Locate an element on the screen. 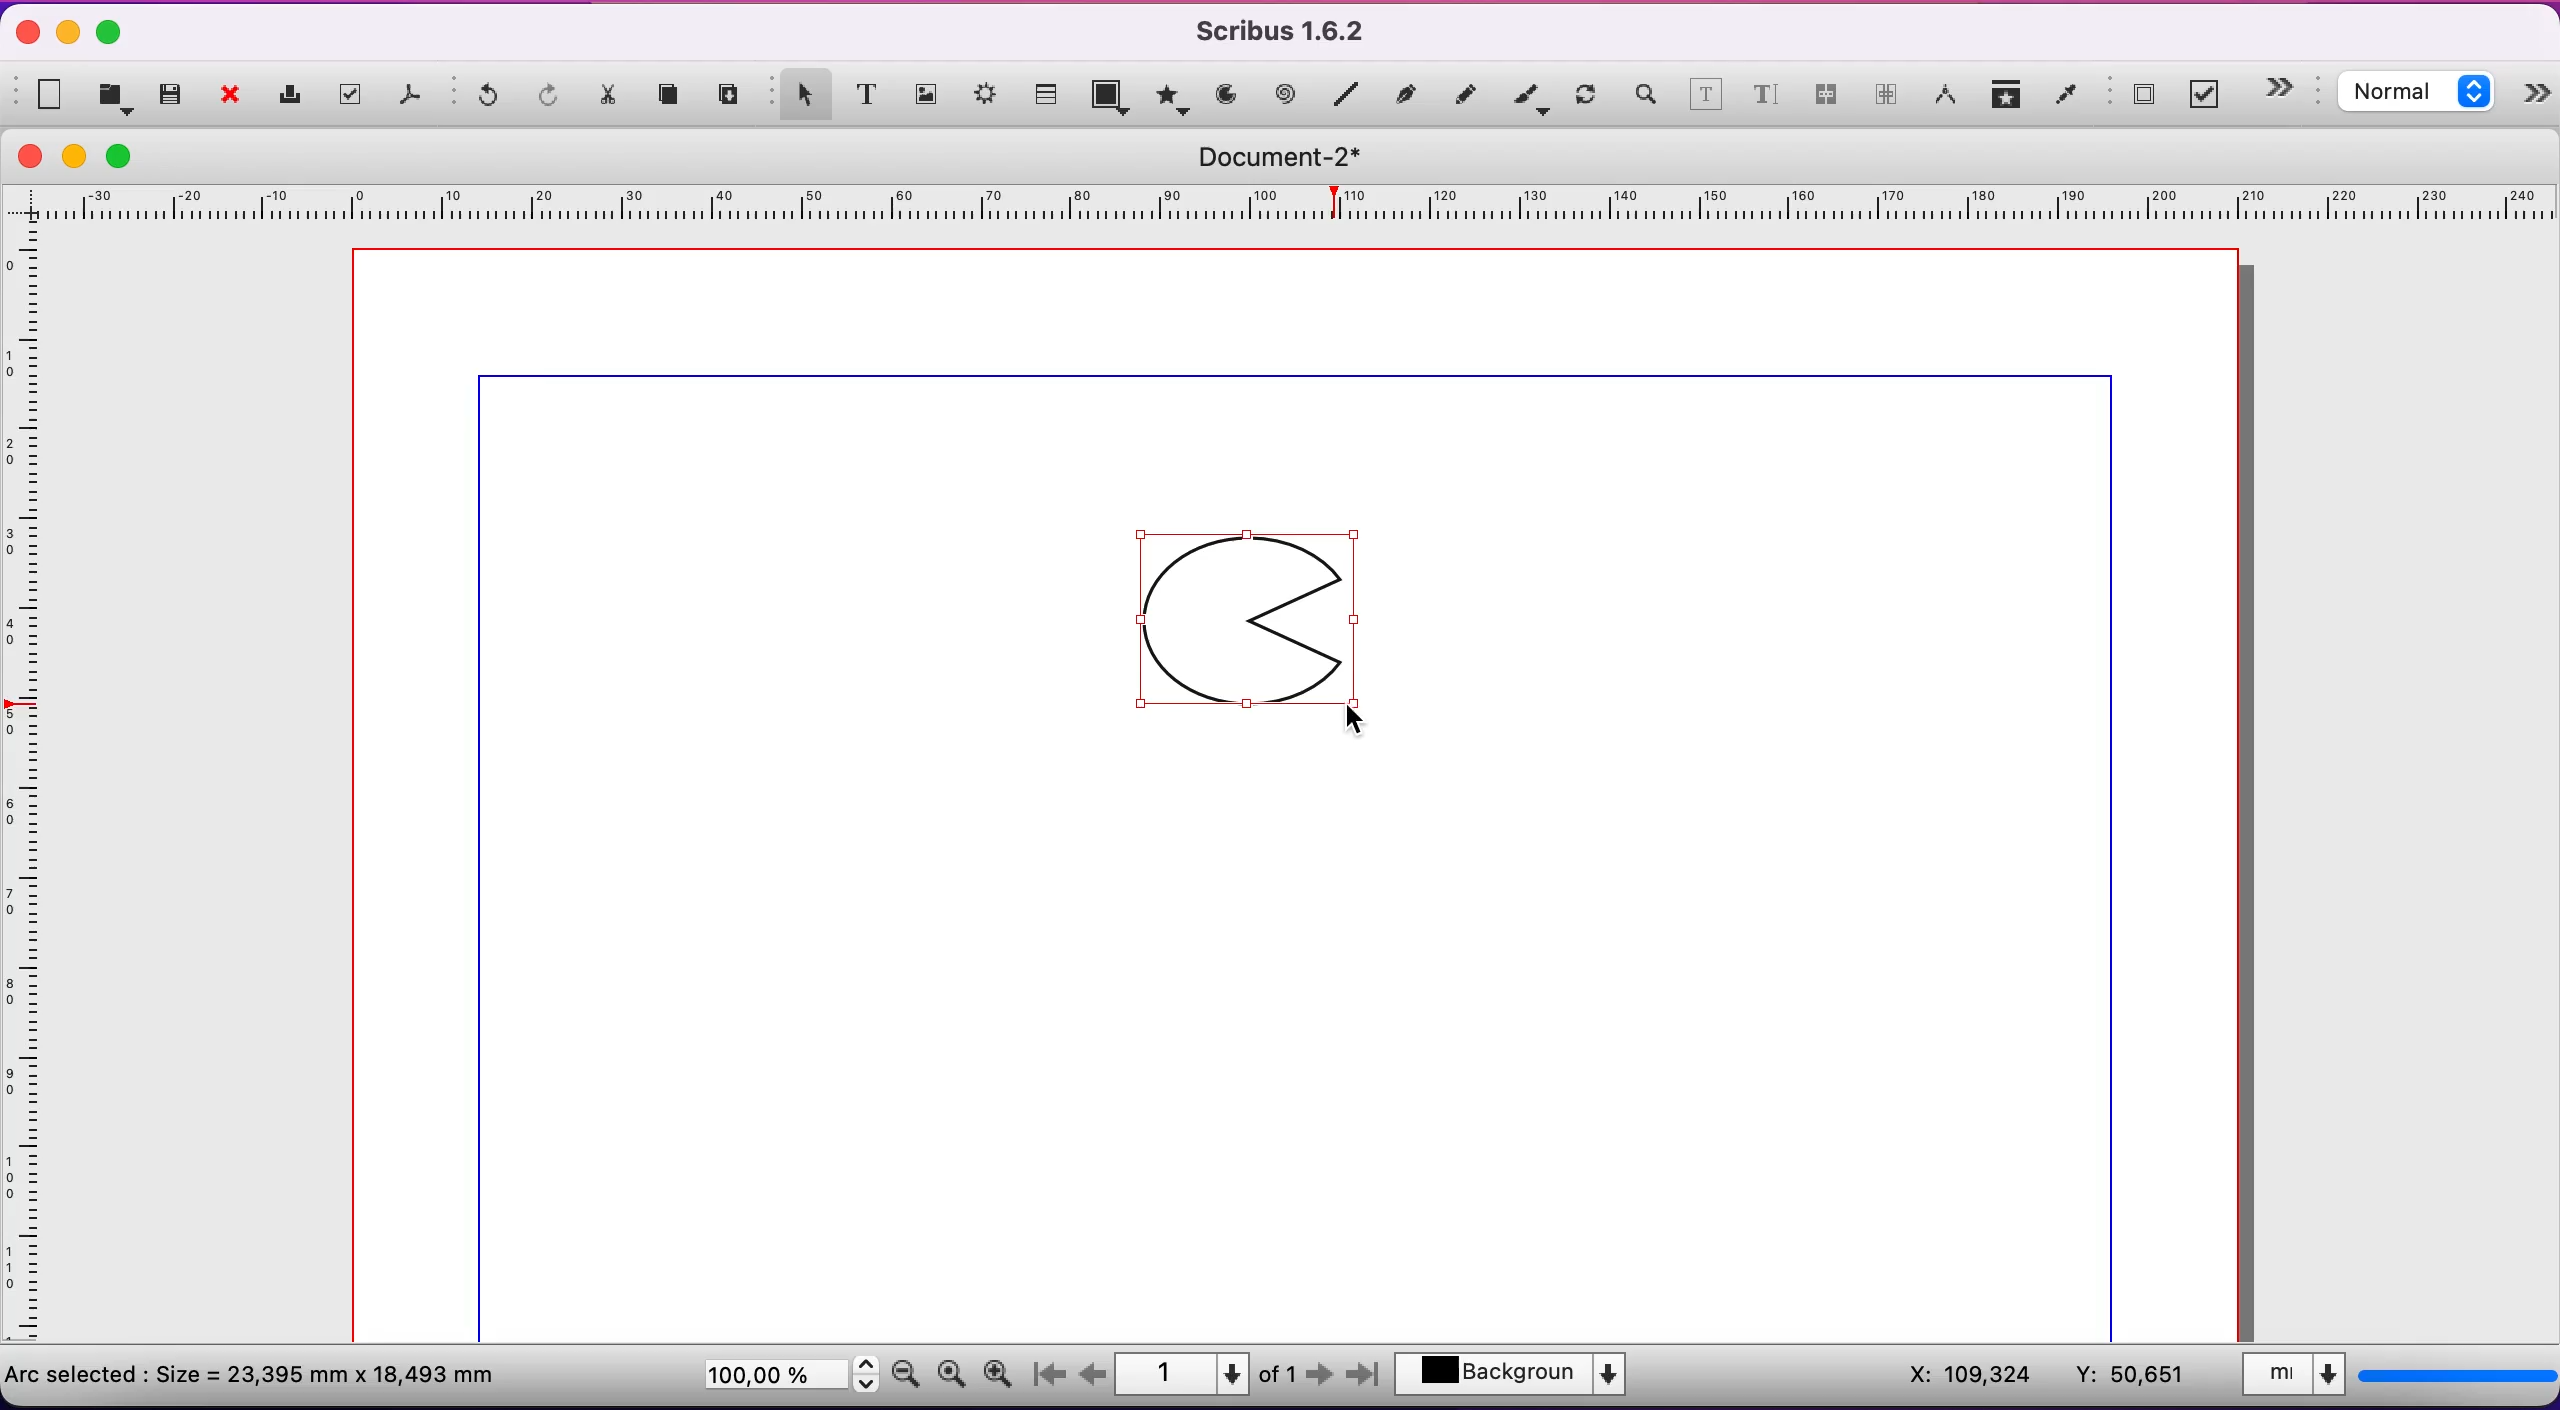 The width and height of the screenshot is (2560, 1410). coordinates is located at coordinates (2040, 1376).